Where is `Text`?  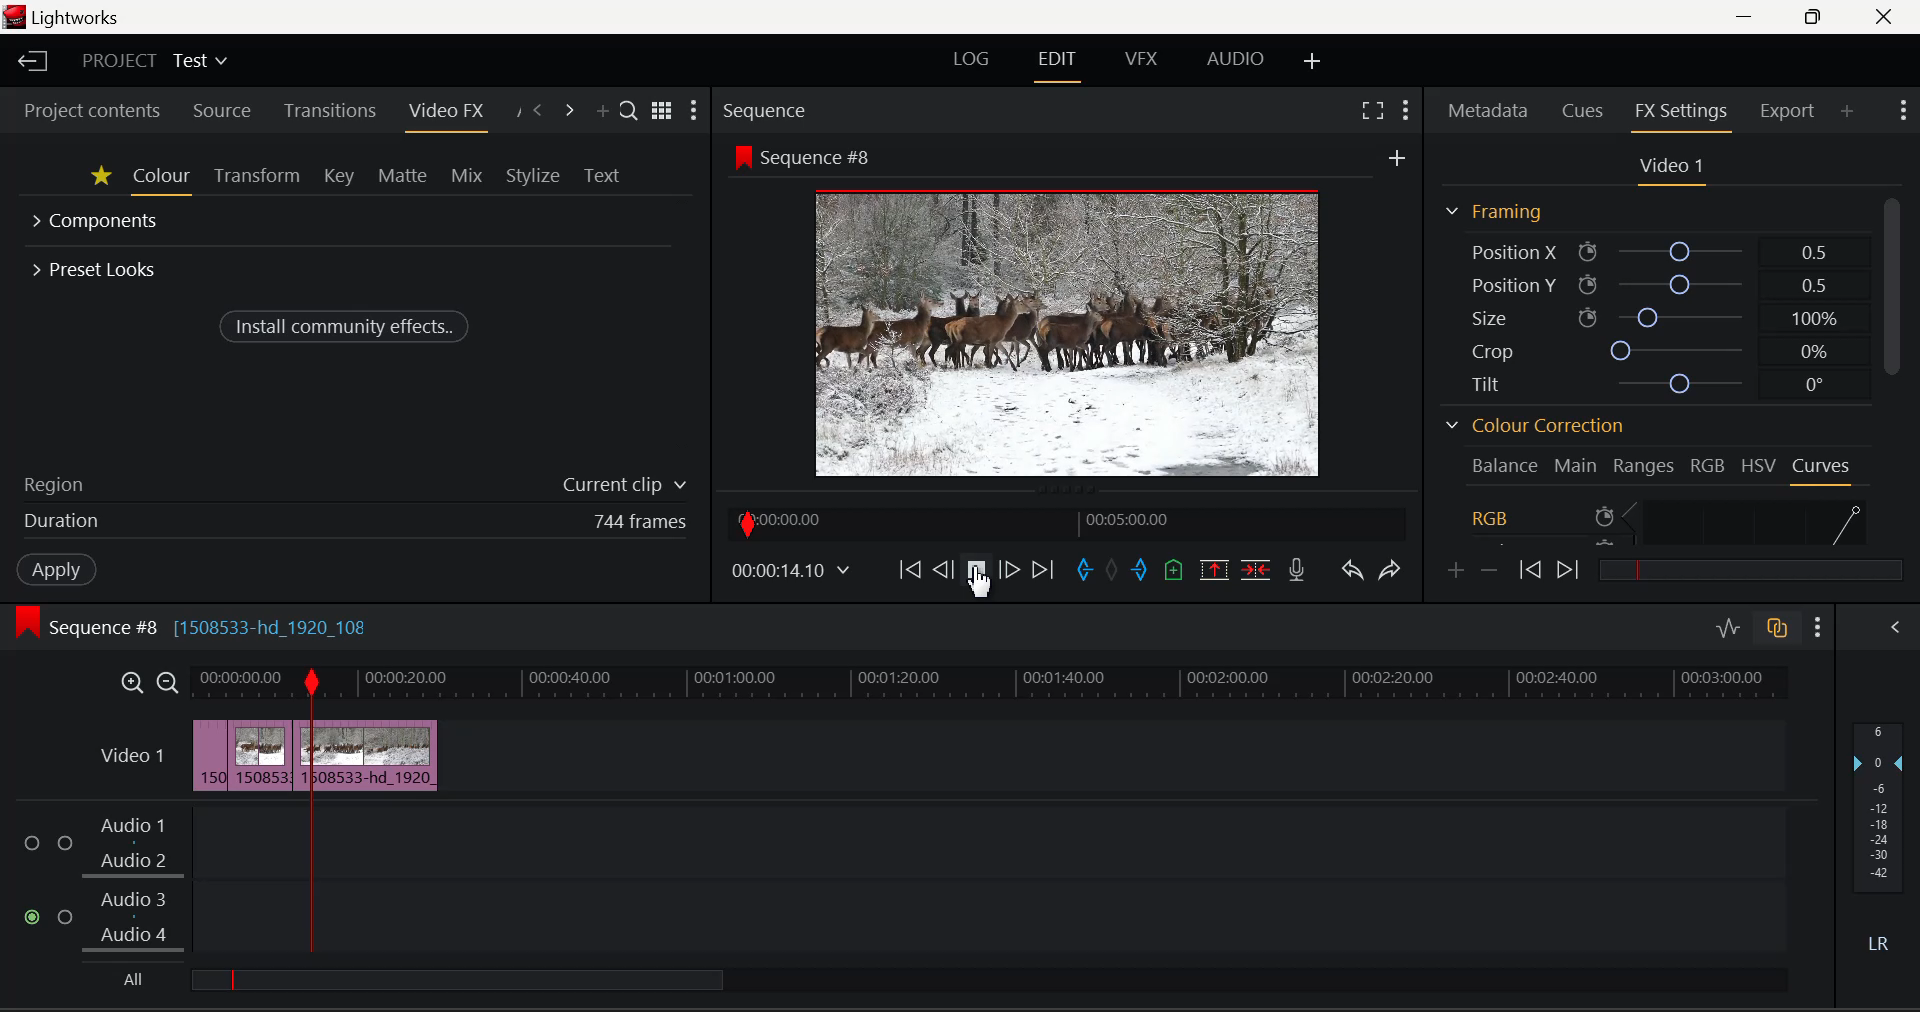 Text is located at coordinates (604, 173).